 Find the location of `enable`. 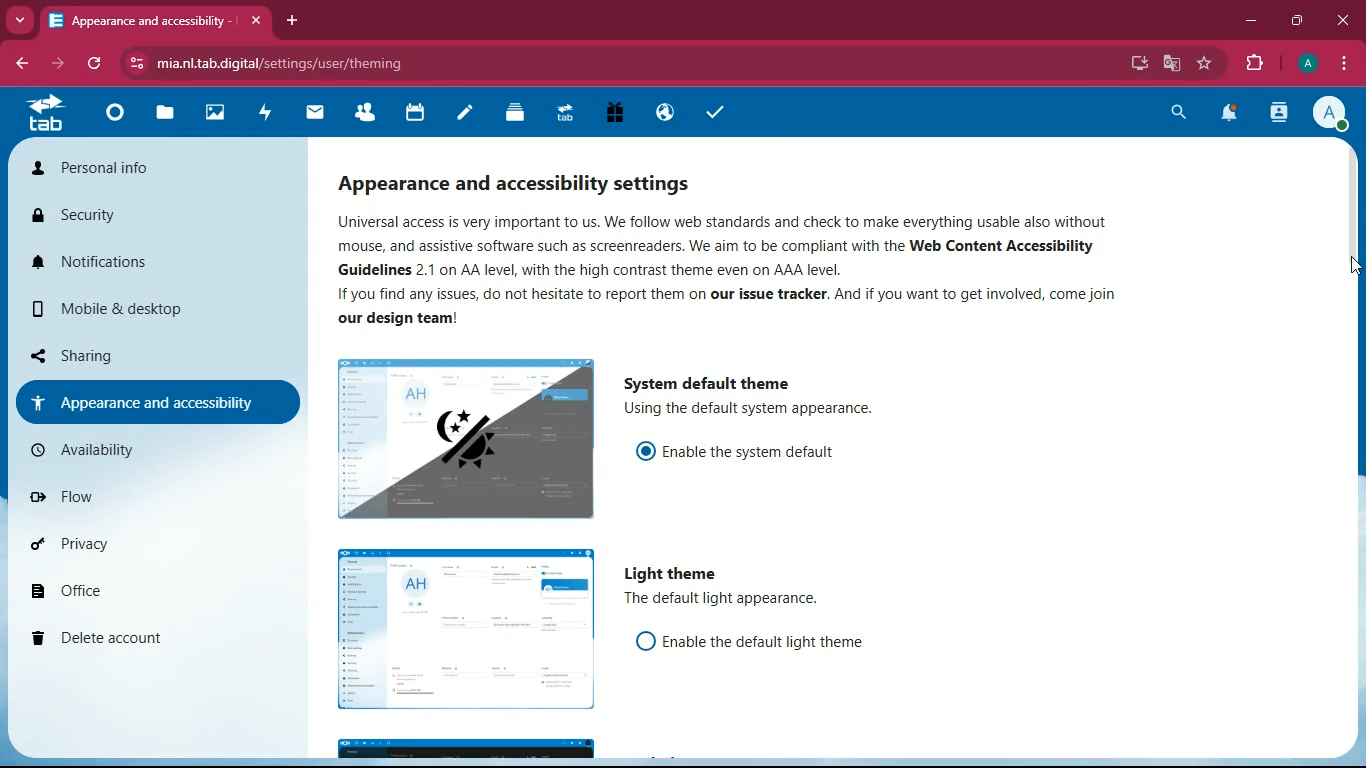

enable is located at coordinates (768, 641).